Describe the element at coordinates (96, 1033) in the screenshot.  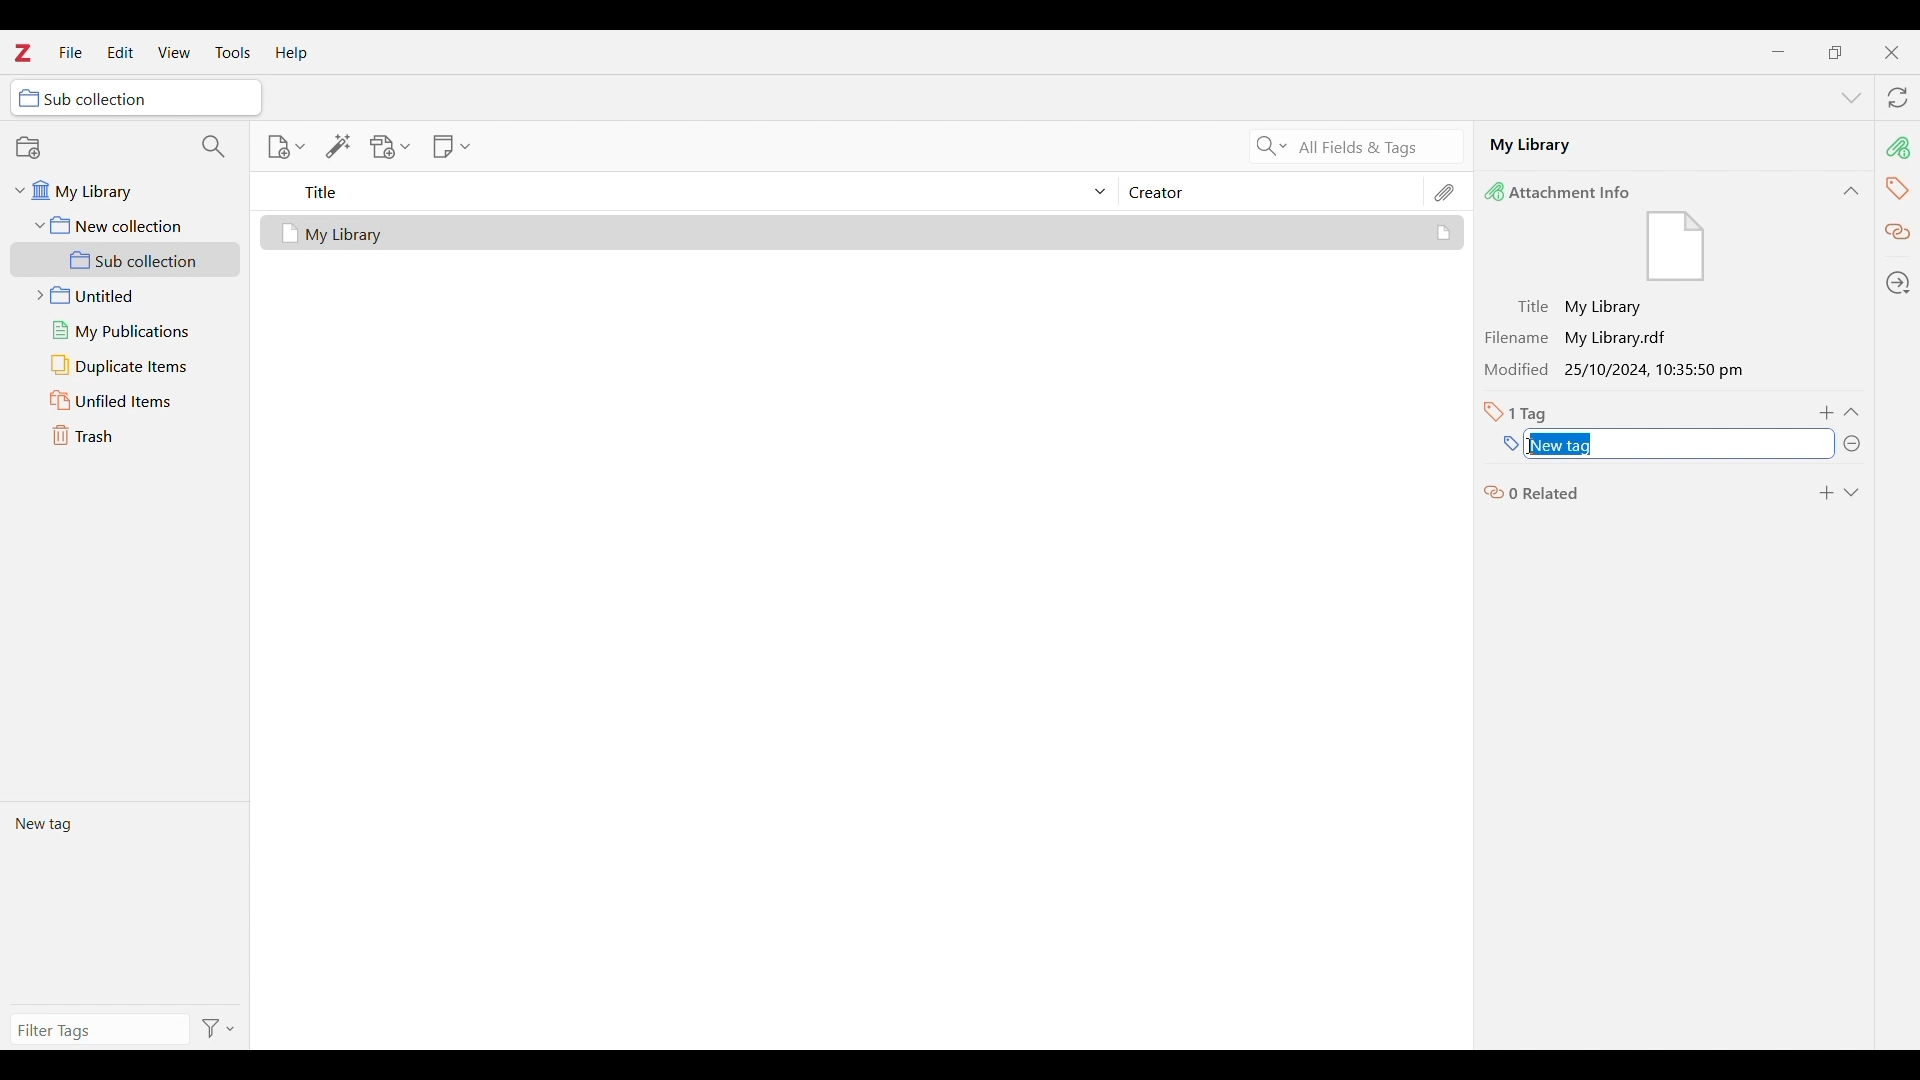
I see `Type in filter tags` at that location.